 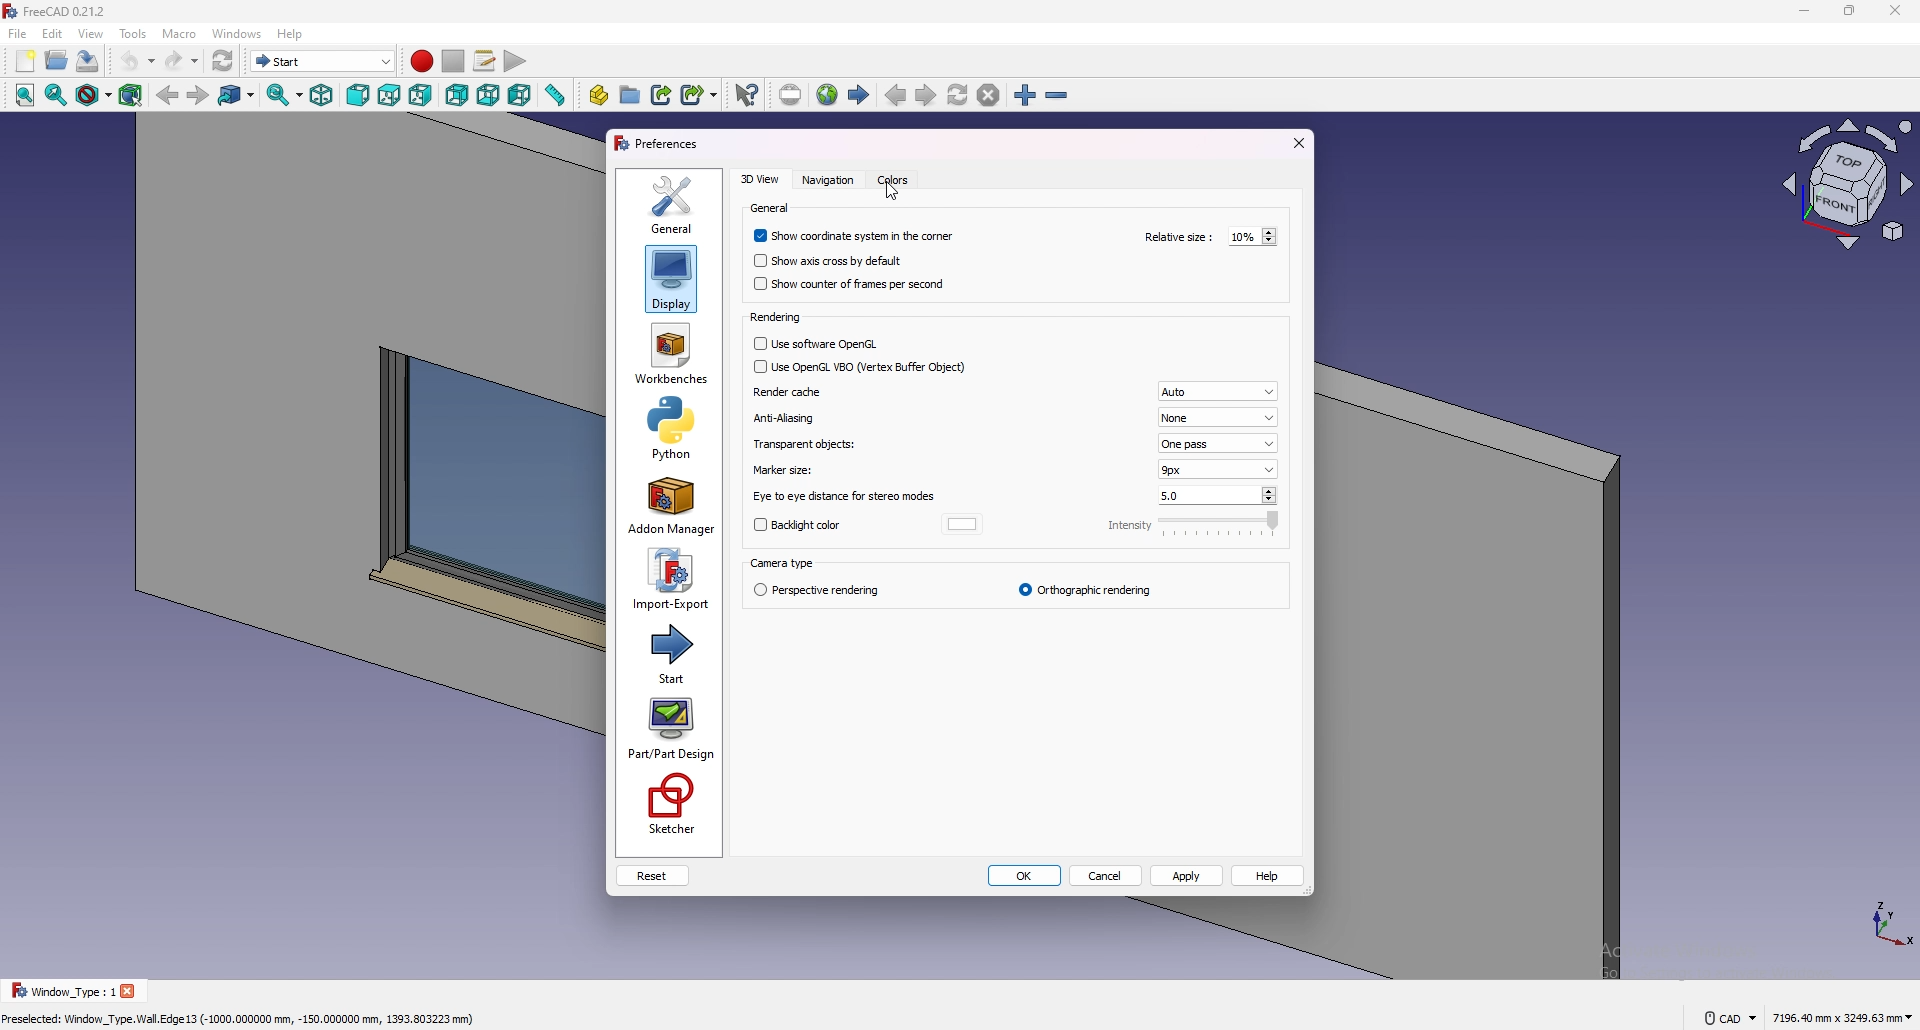 I want to click on fit selection, so click(x=56, y=95).